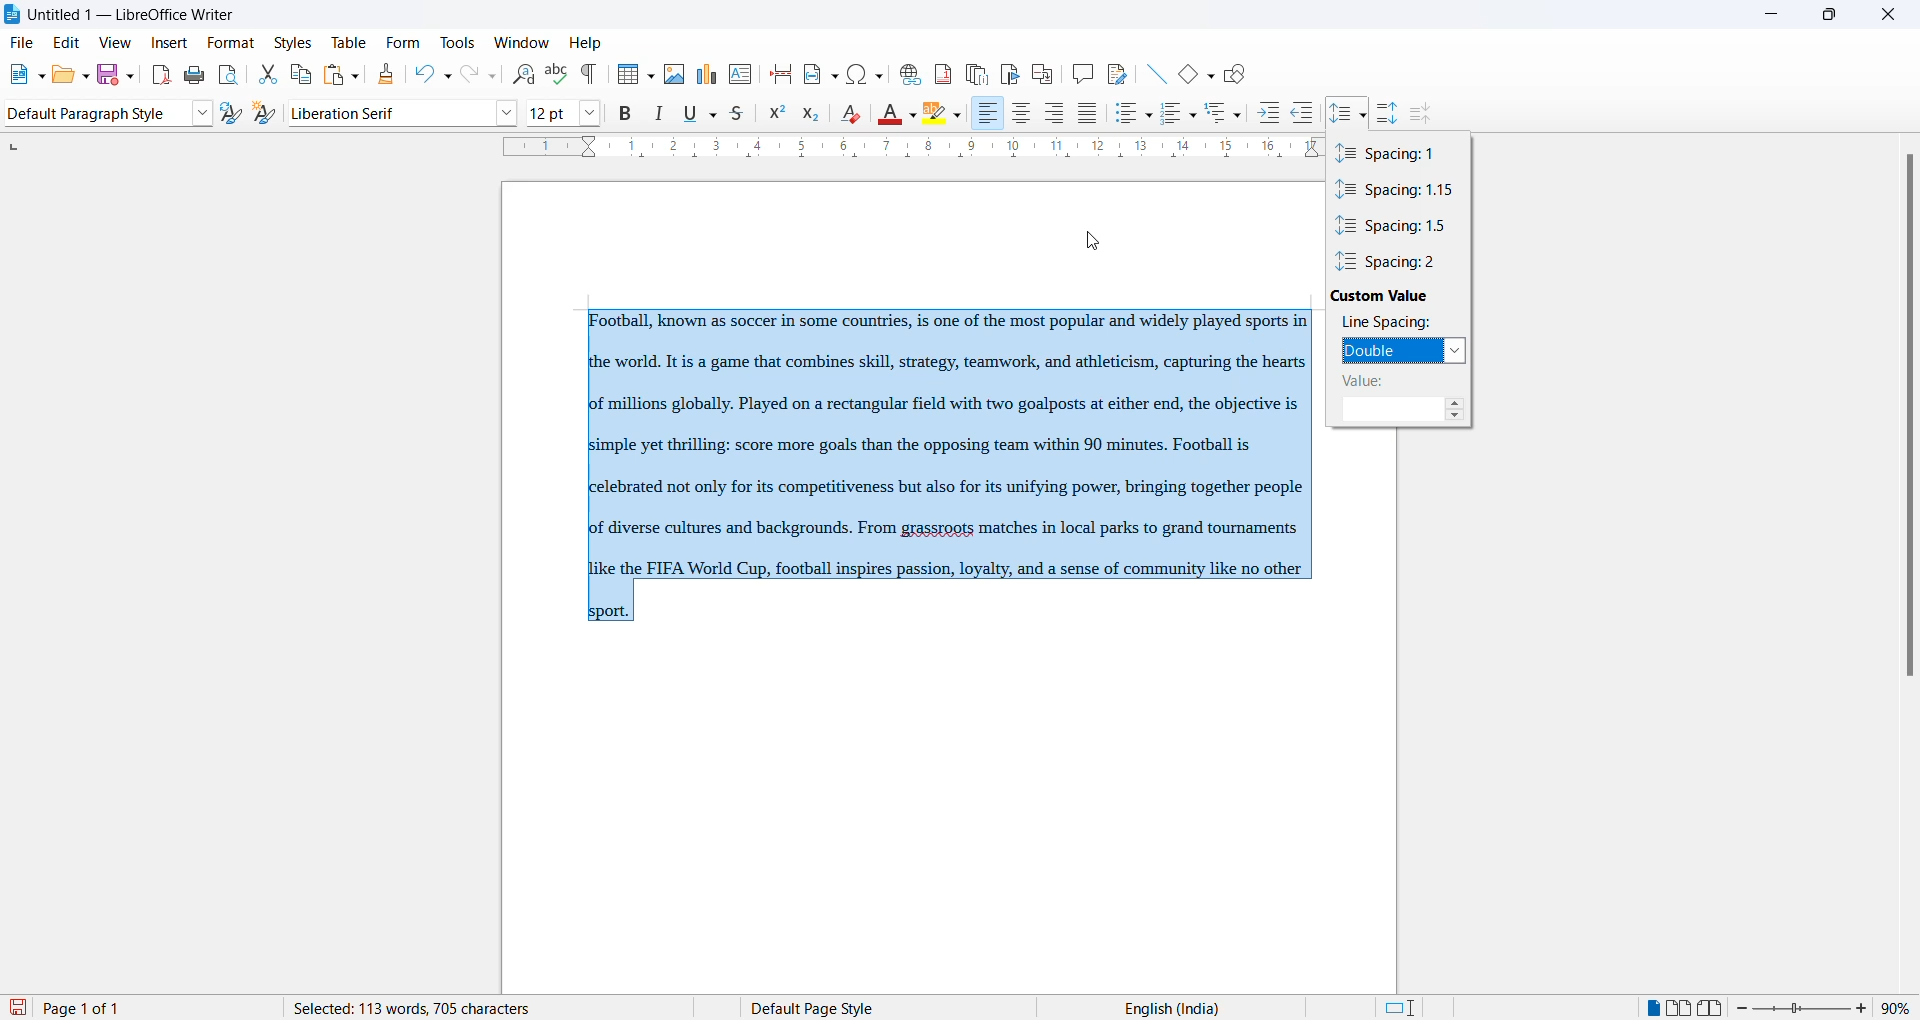 This screenshot has width=1920, height=1020. What do you see at coordinates (988, 114) in the screenshot?
I see `text align right` at bounding box center [988, 114].